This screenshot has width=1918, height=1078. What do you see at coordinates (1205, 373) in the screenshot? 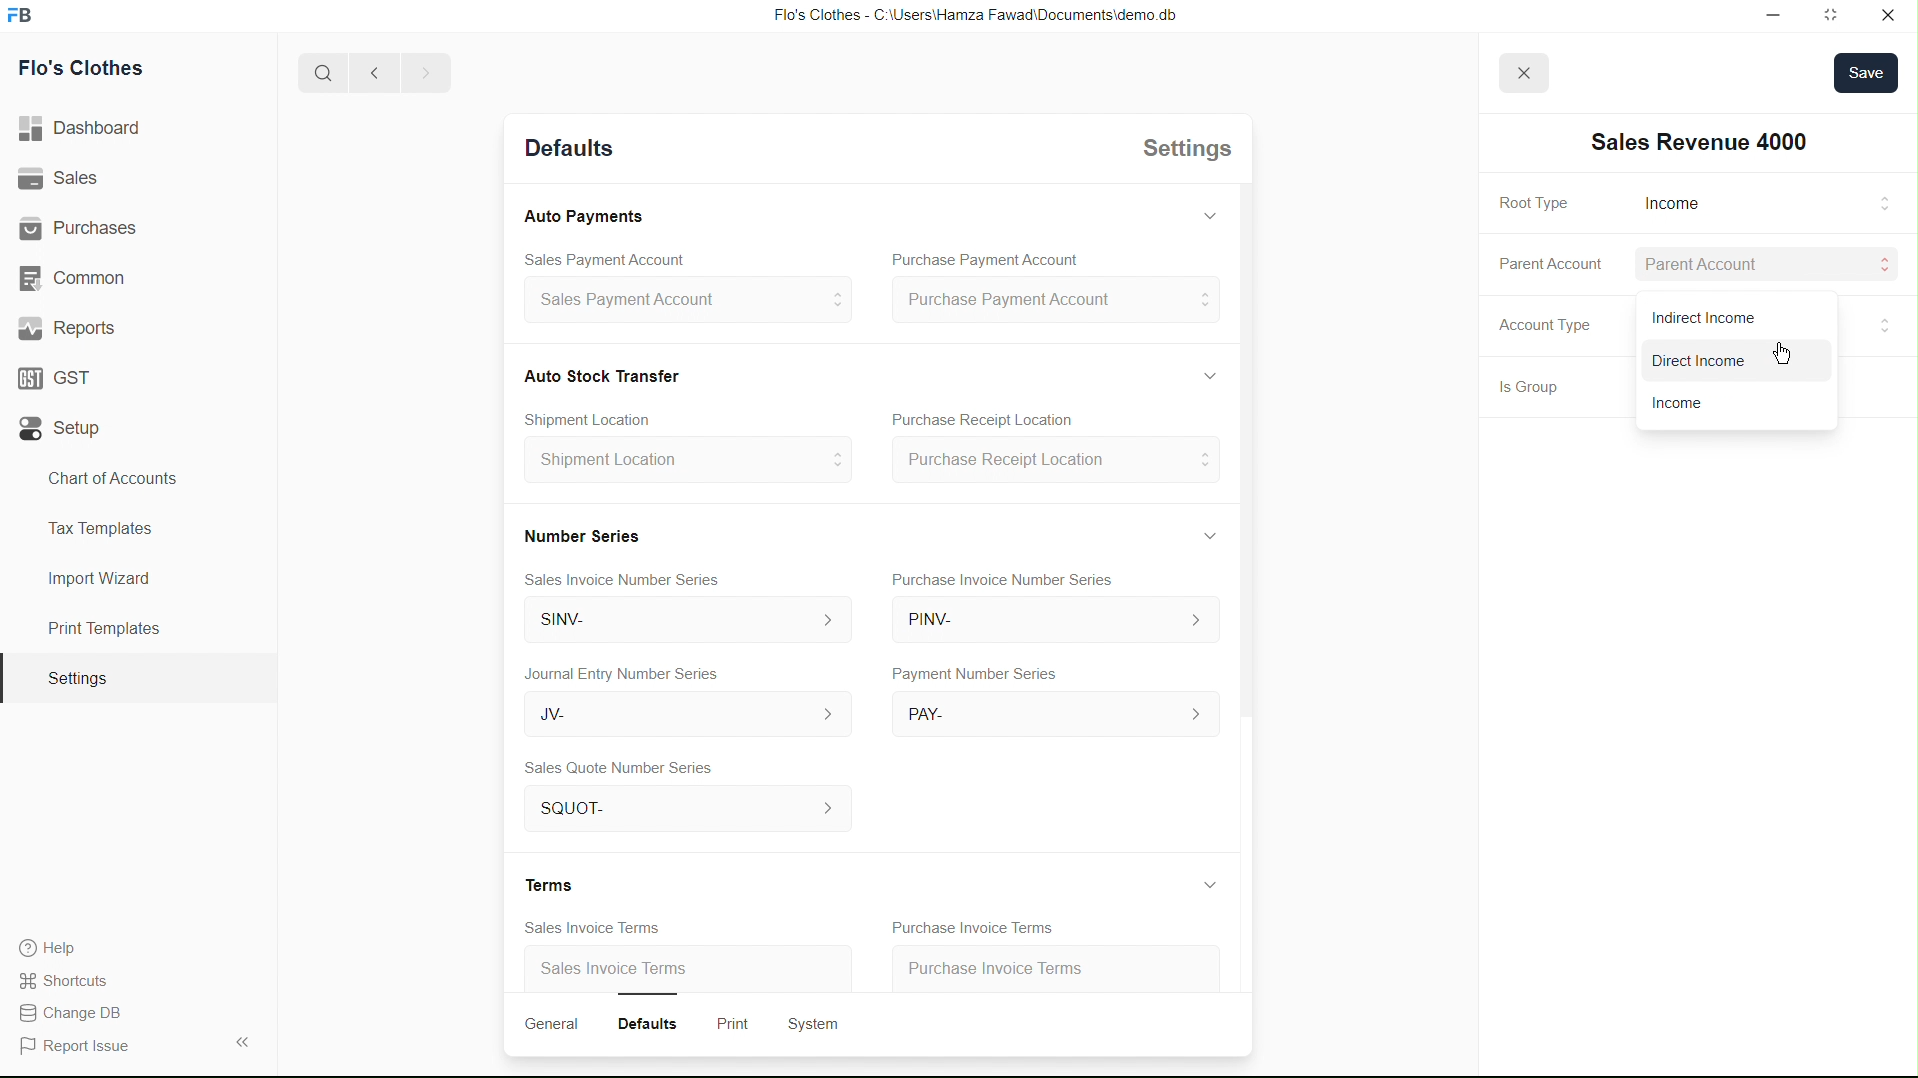
I see `Hide ` at bounding box center [1205, 373].